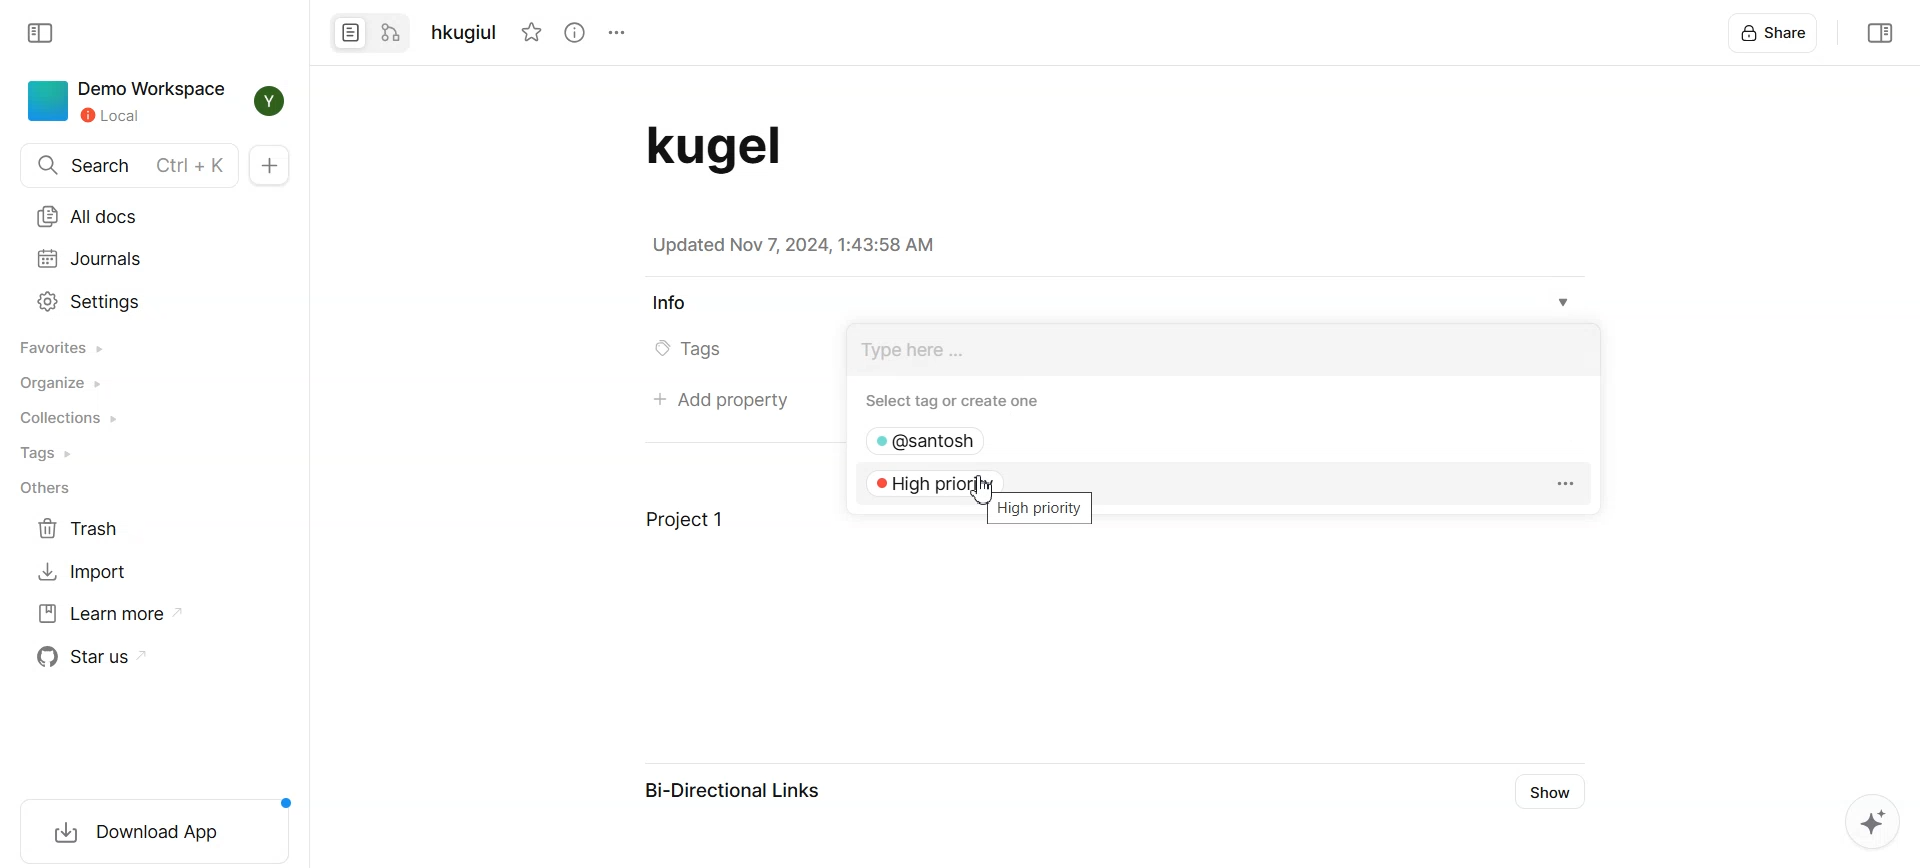  What do you see at coordinates (50, 489) in the screenshot?
I see `Others` at bounding box center [50, 489].